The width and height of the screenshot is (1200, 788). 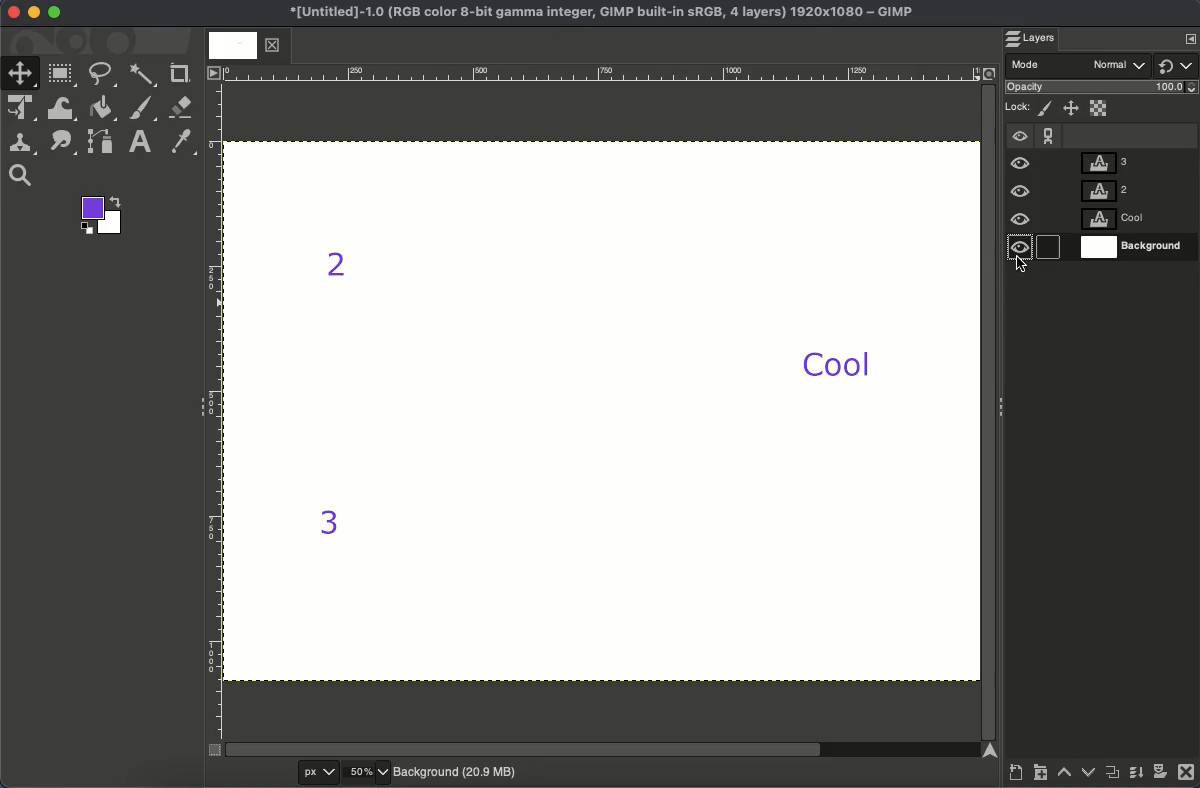 What do you see at coordinates (1065, 777) in the screenshot?
I see `Raise layer` at bounding box center [1065, 777].